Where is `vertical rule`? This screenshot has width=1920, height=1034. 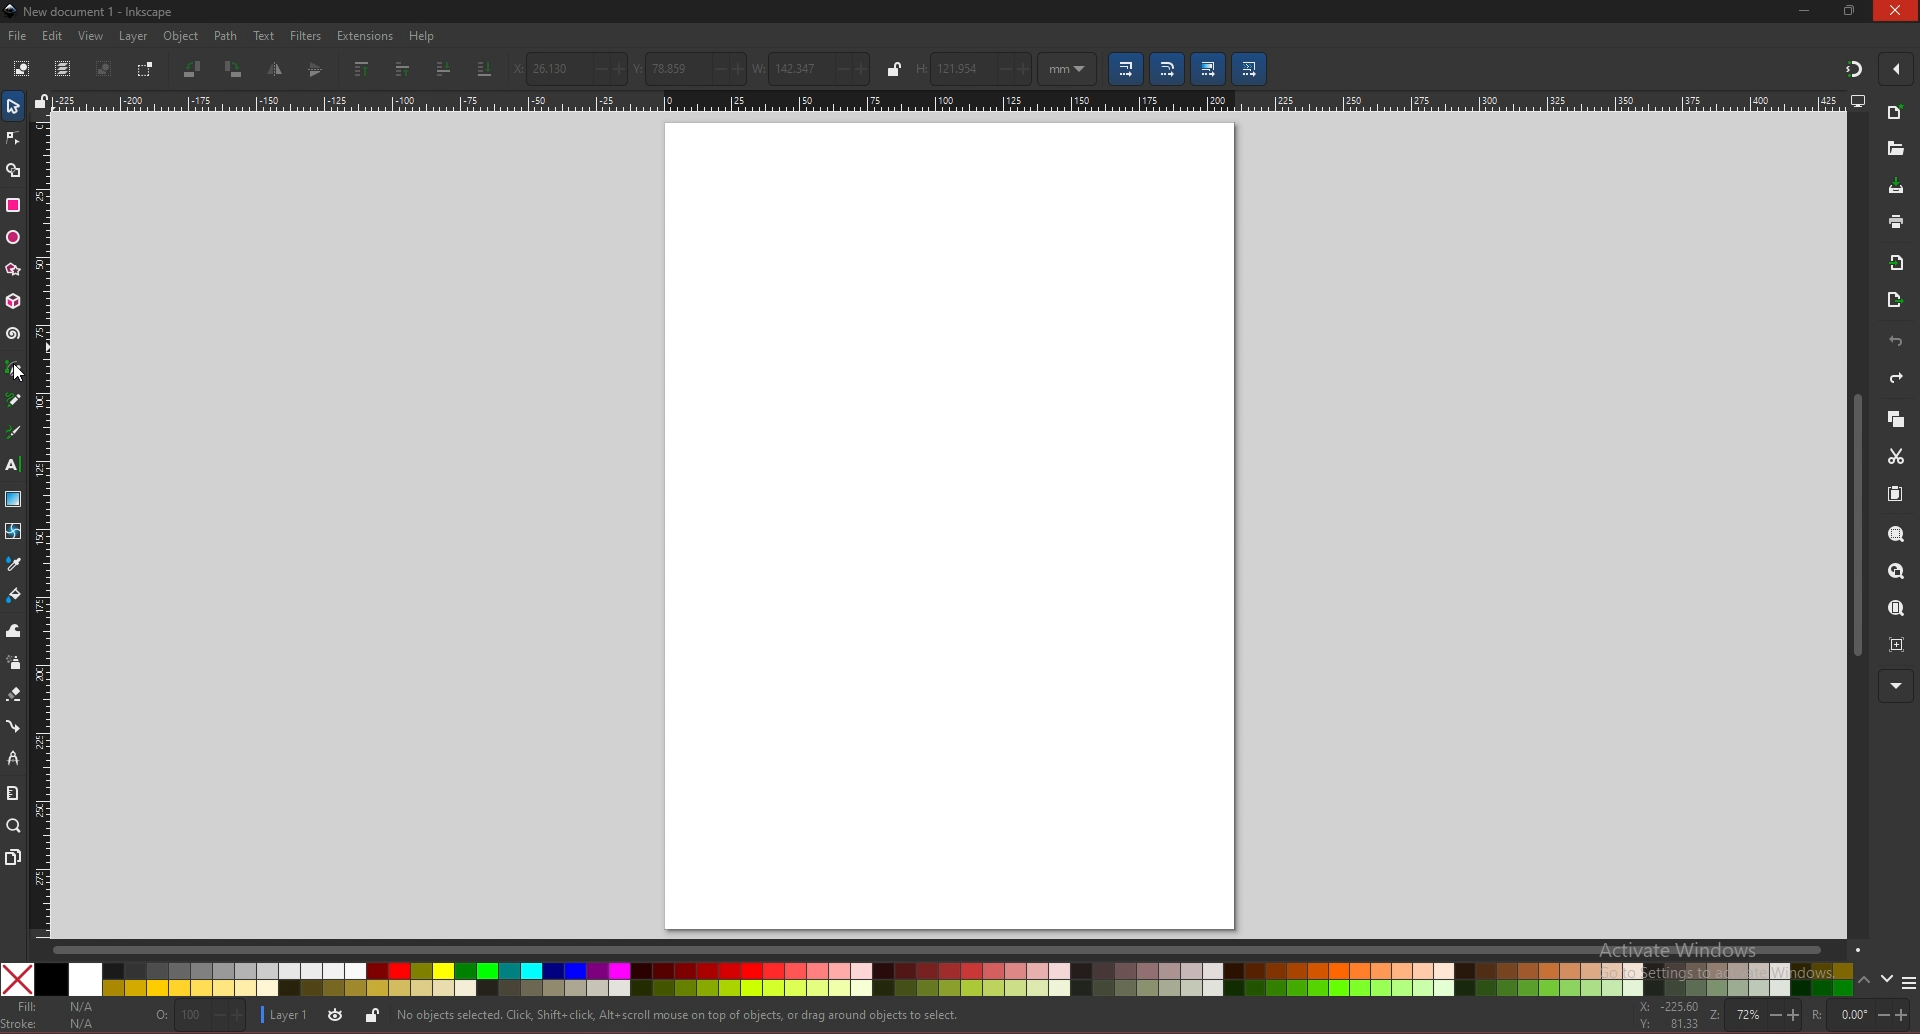
vertical rule is located at coordinates (39, 524).